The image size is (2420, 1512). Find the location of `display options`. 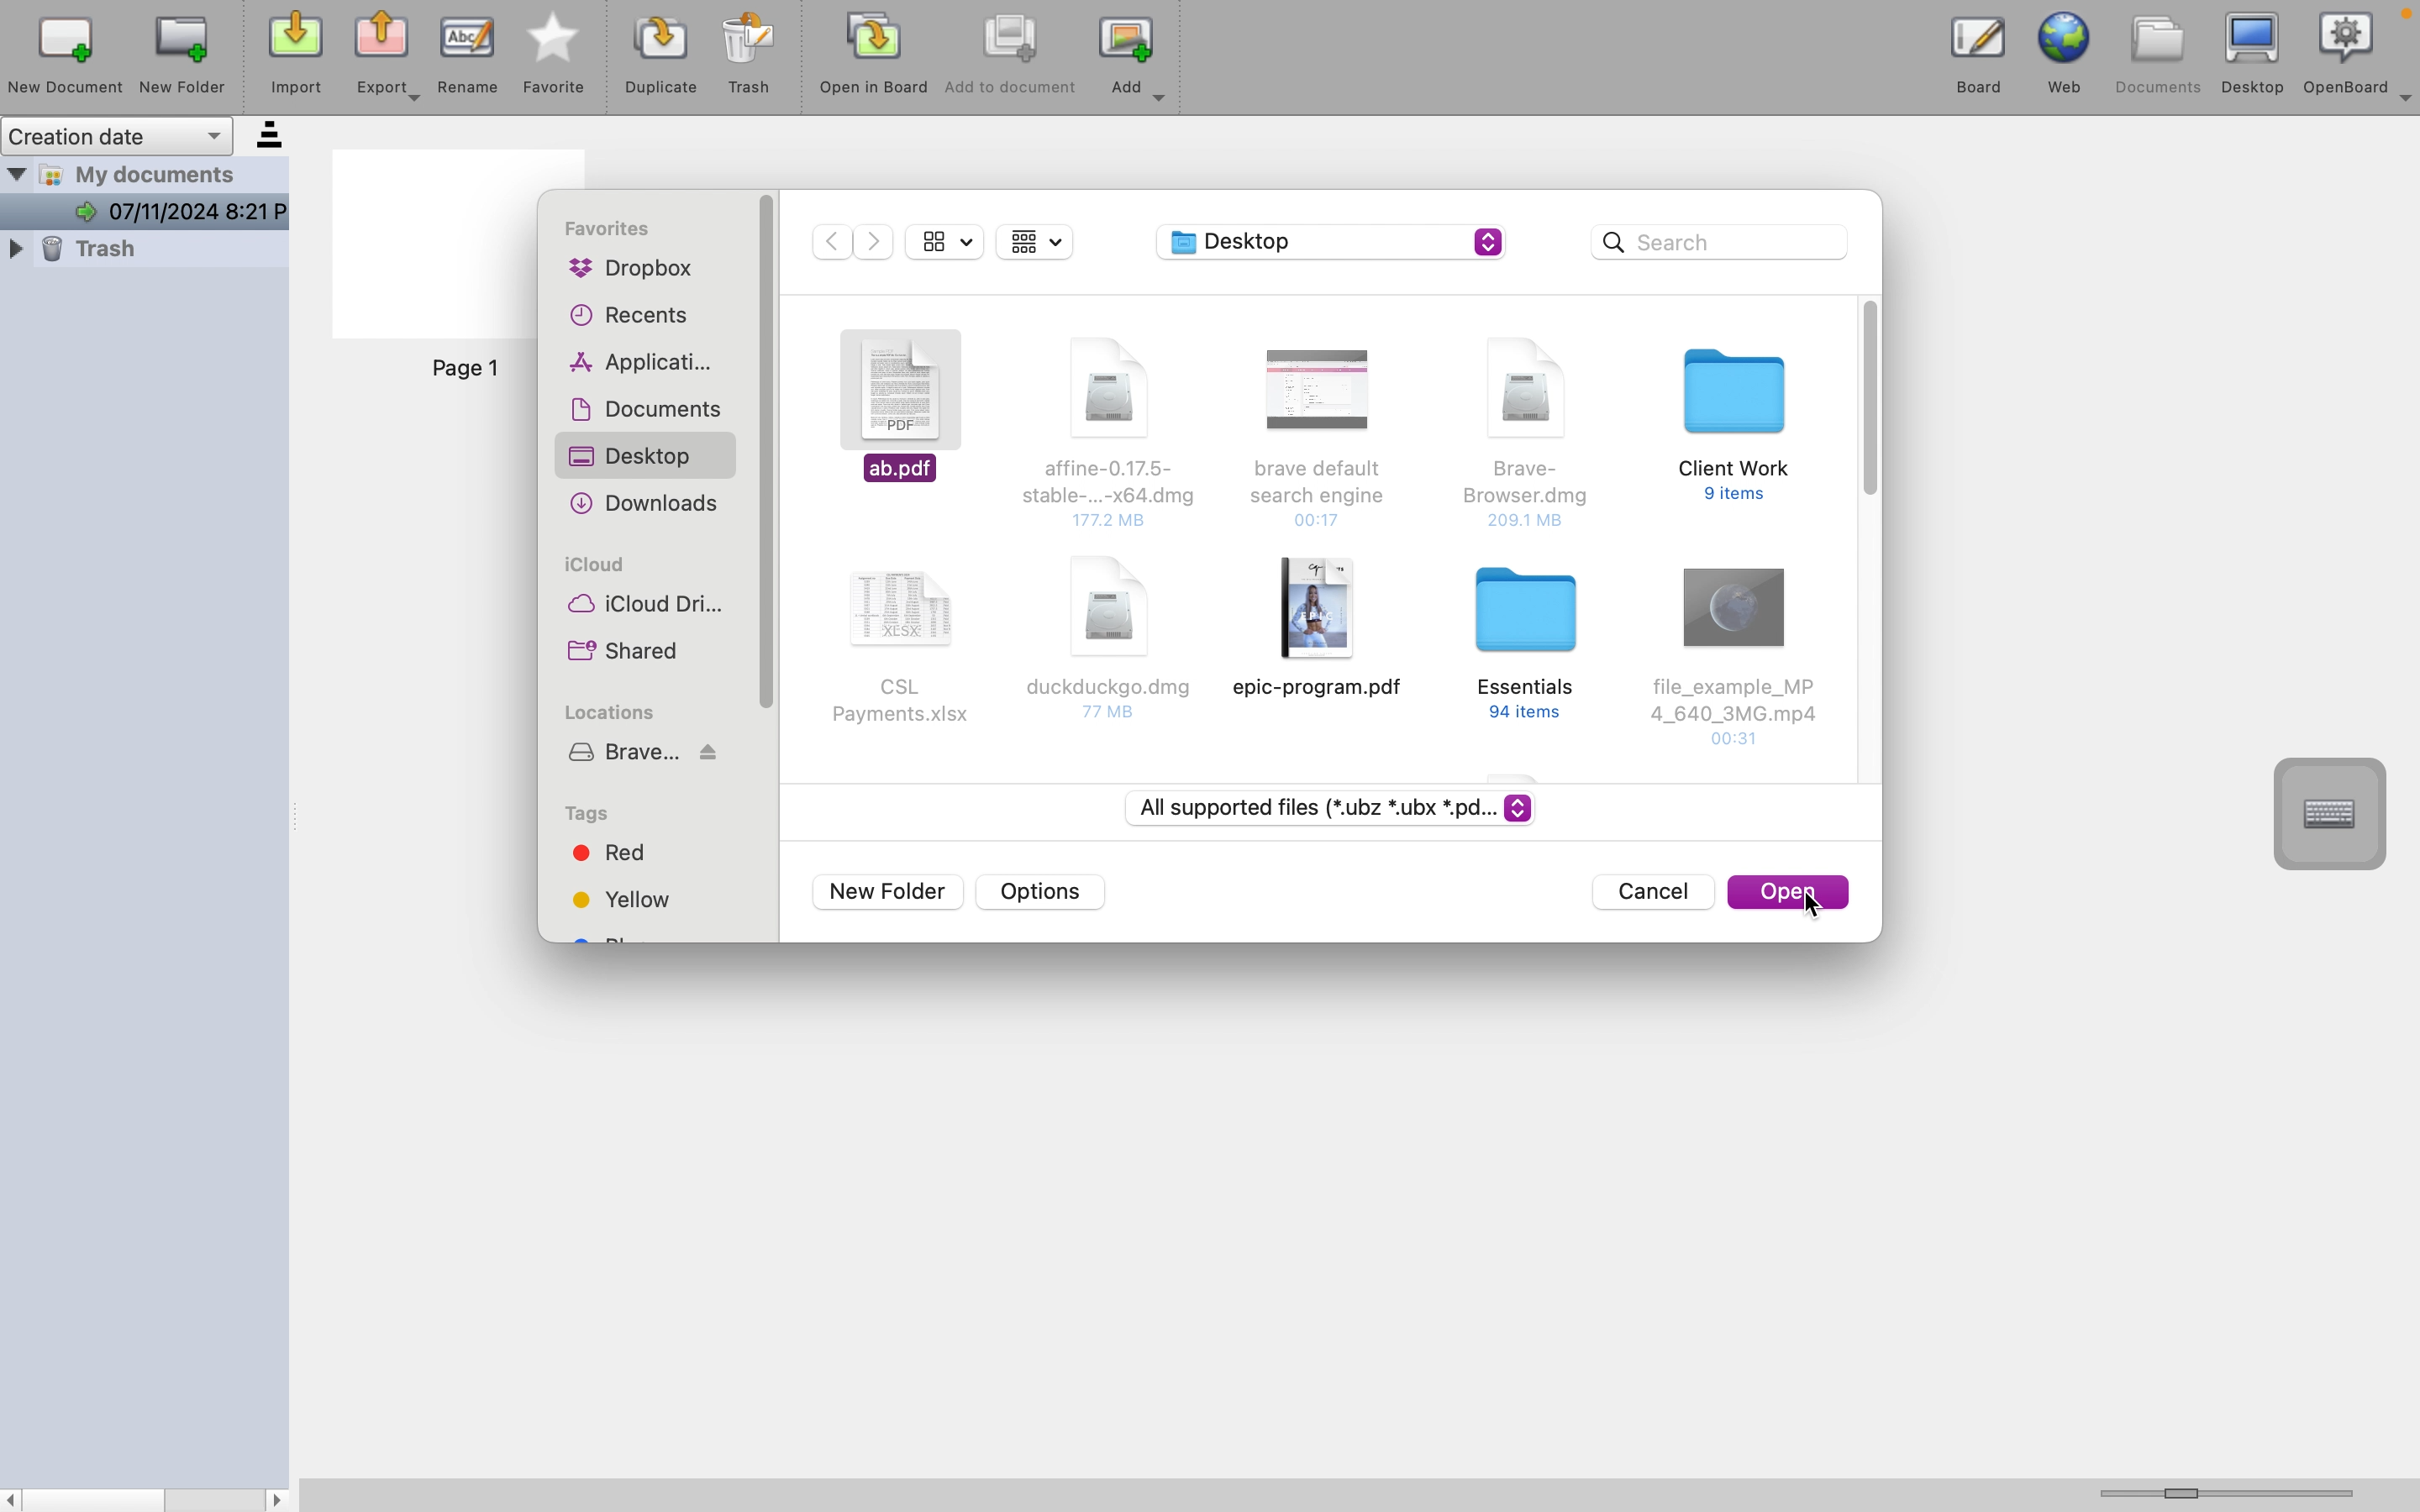

display options is located at coordinates (946, 243).